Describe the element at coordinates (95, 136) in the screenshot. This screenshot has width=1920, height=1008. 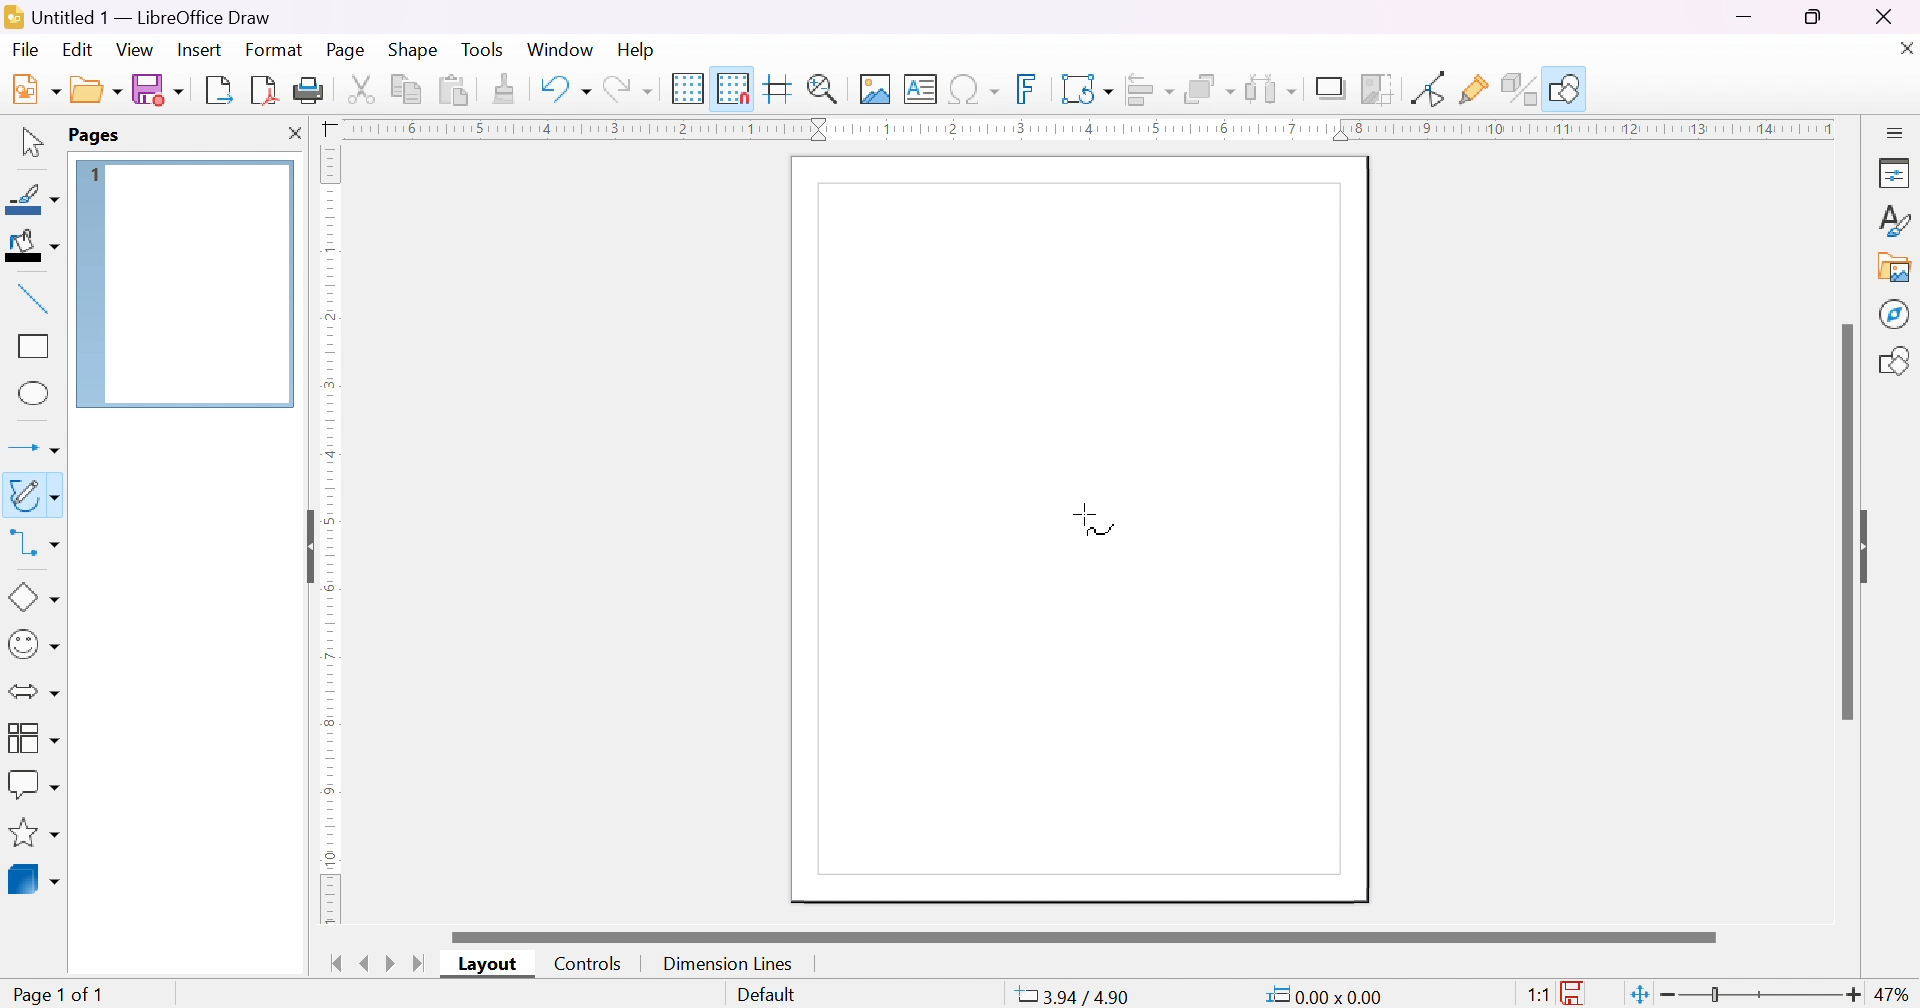
I see `pages` at that location.